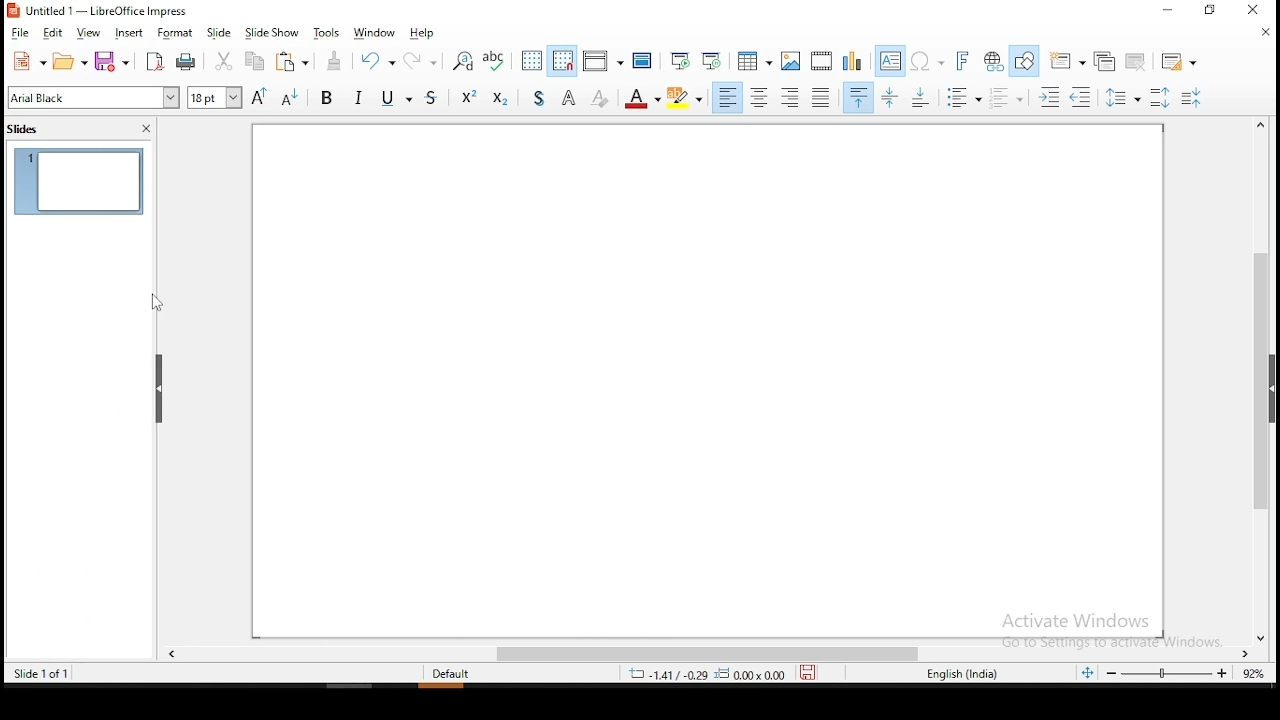  What do you see at coordinates (1087, 672) in the screenshot?
I see `fit slide to current window` at bounding box center [1087, 672].